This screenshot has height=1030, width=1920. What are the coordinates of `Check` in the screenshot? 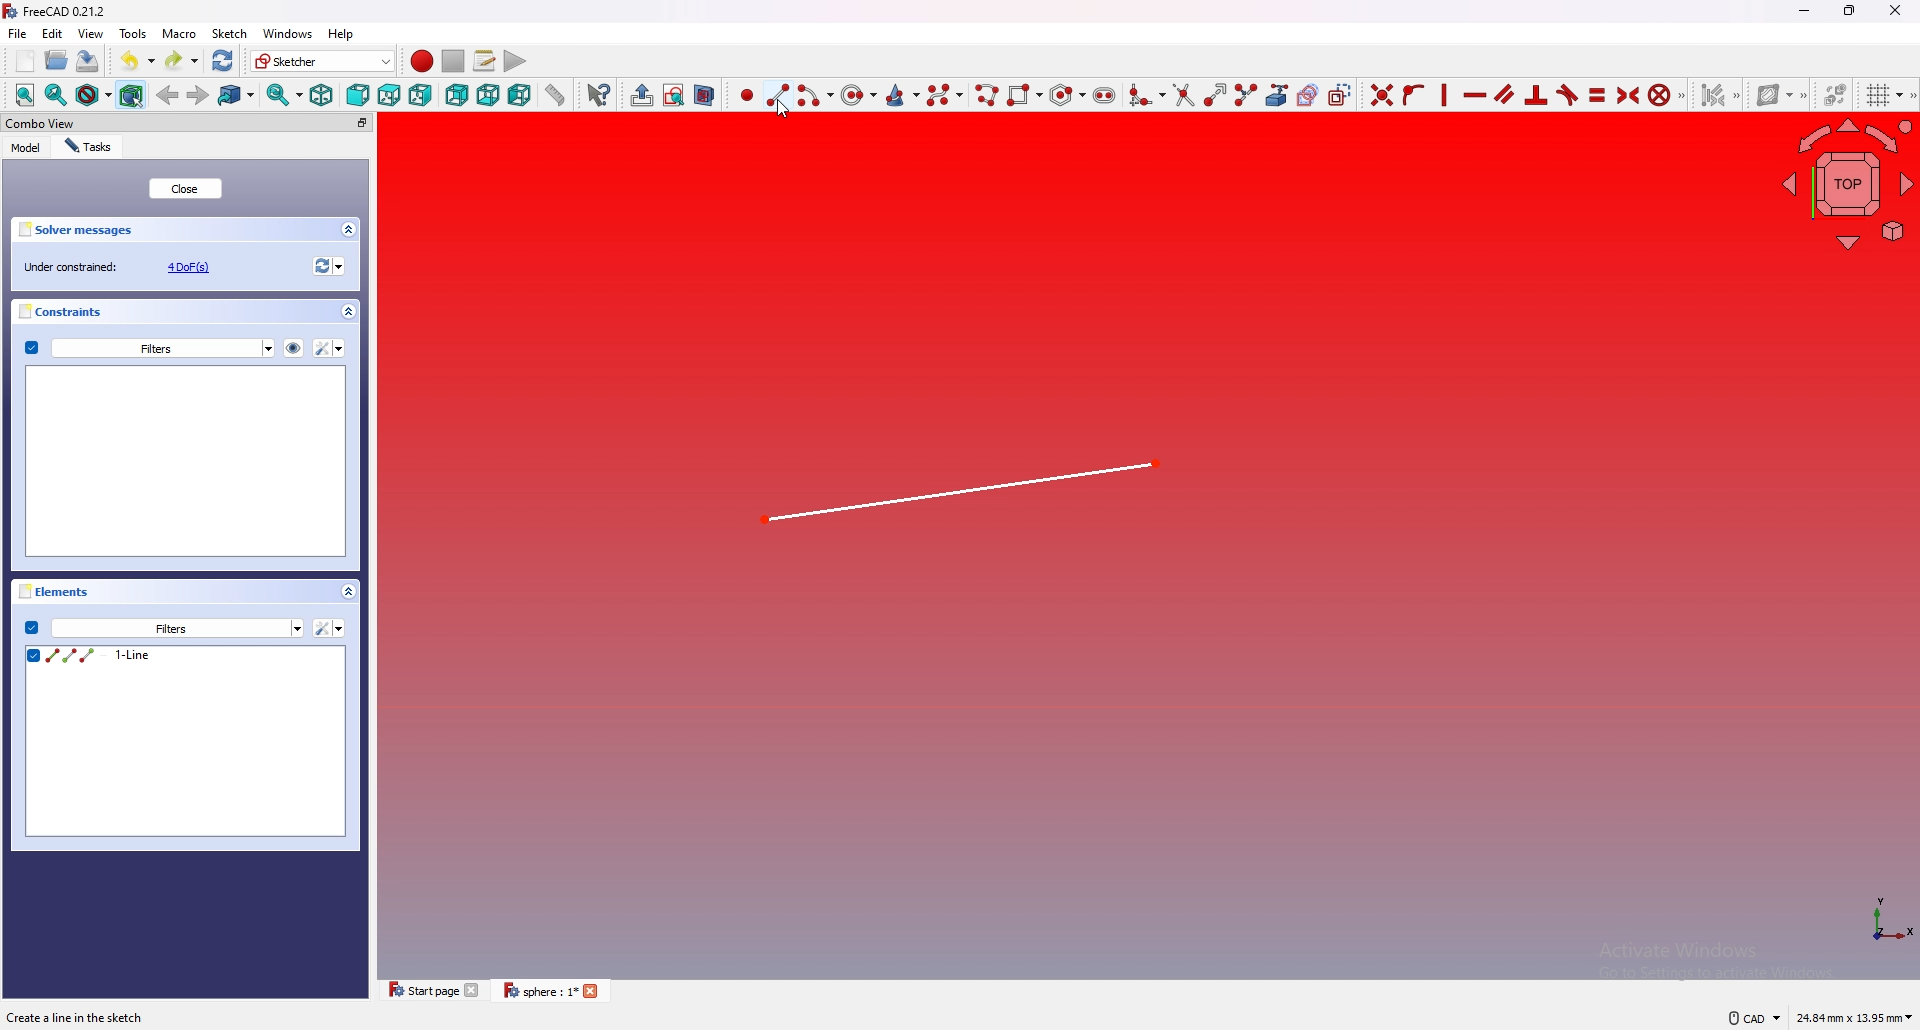 It's located at (31, 627).